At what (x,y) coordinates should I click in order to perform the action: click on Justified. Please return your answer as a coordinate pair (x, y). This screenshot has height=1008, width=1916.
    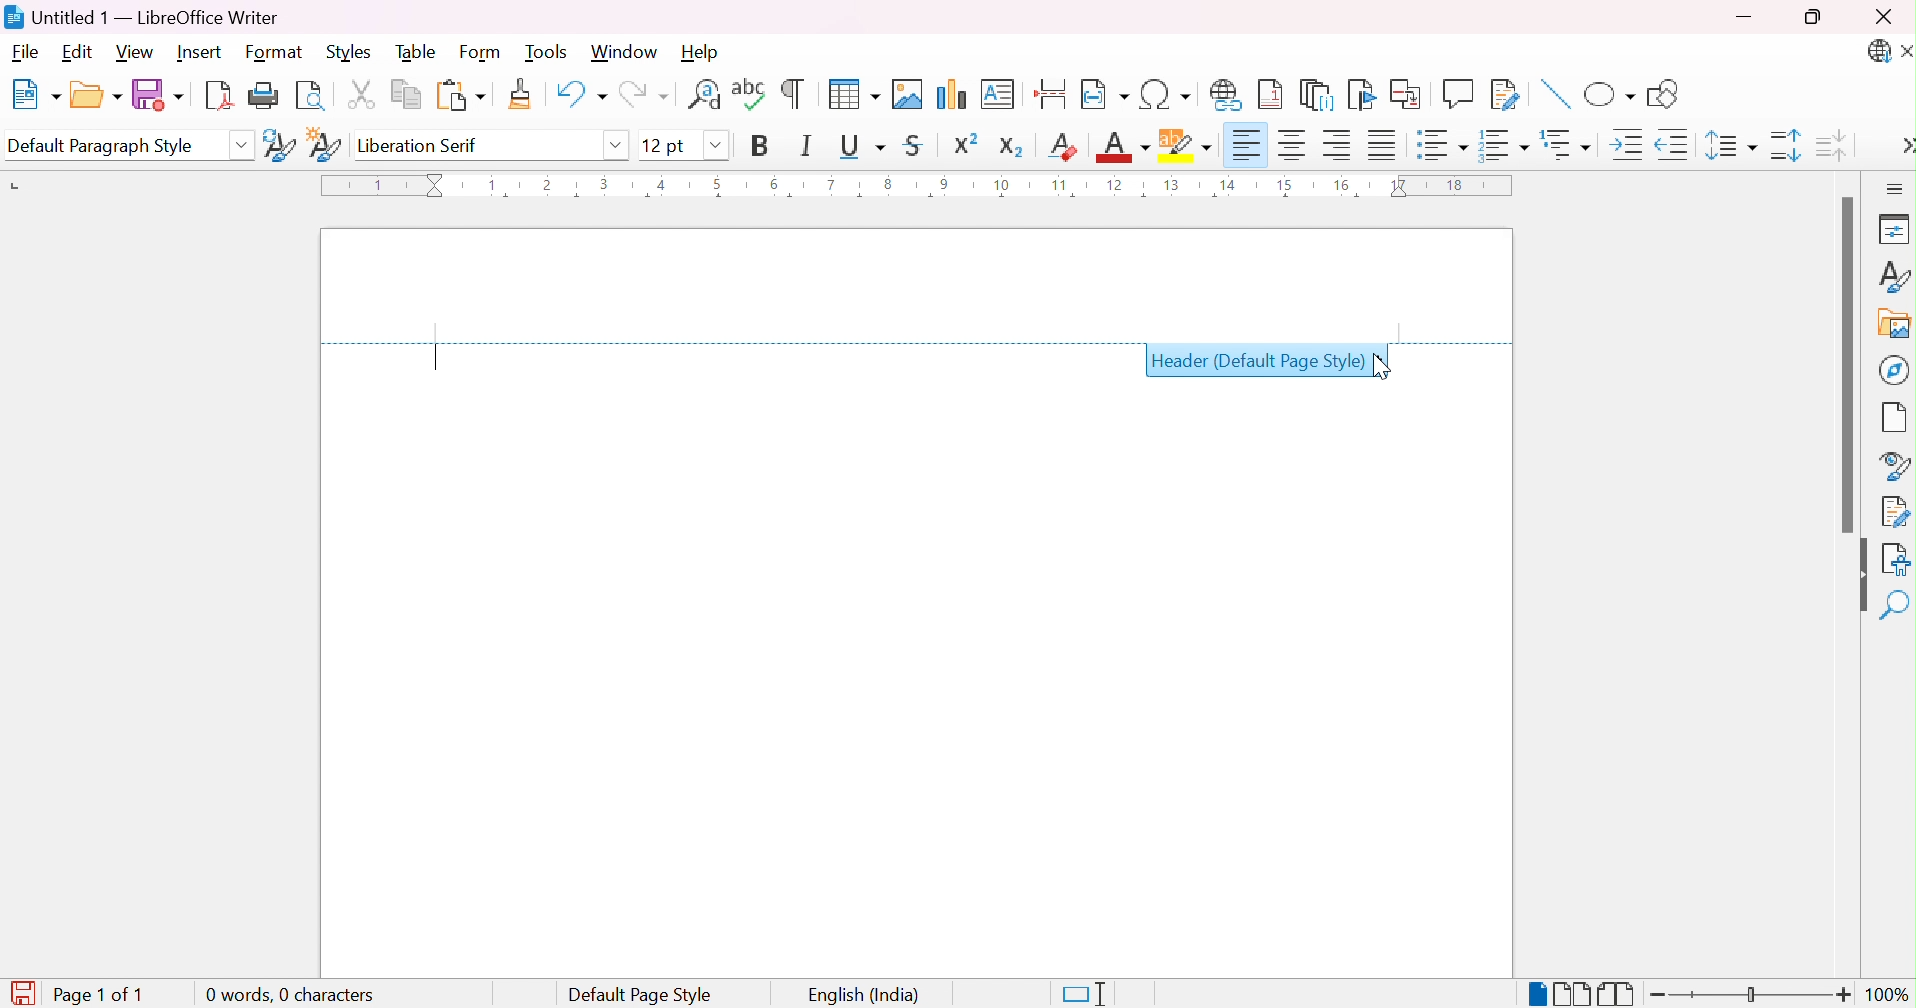
    Looking at the image, I should click on (1383, 143).